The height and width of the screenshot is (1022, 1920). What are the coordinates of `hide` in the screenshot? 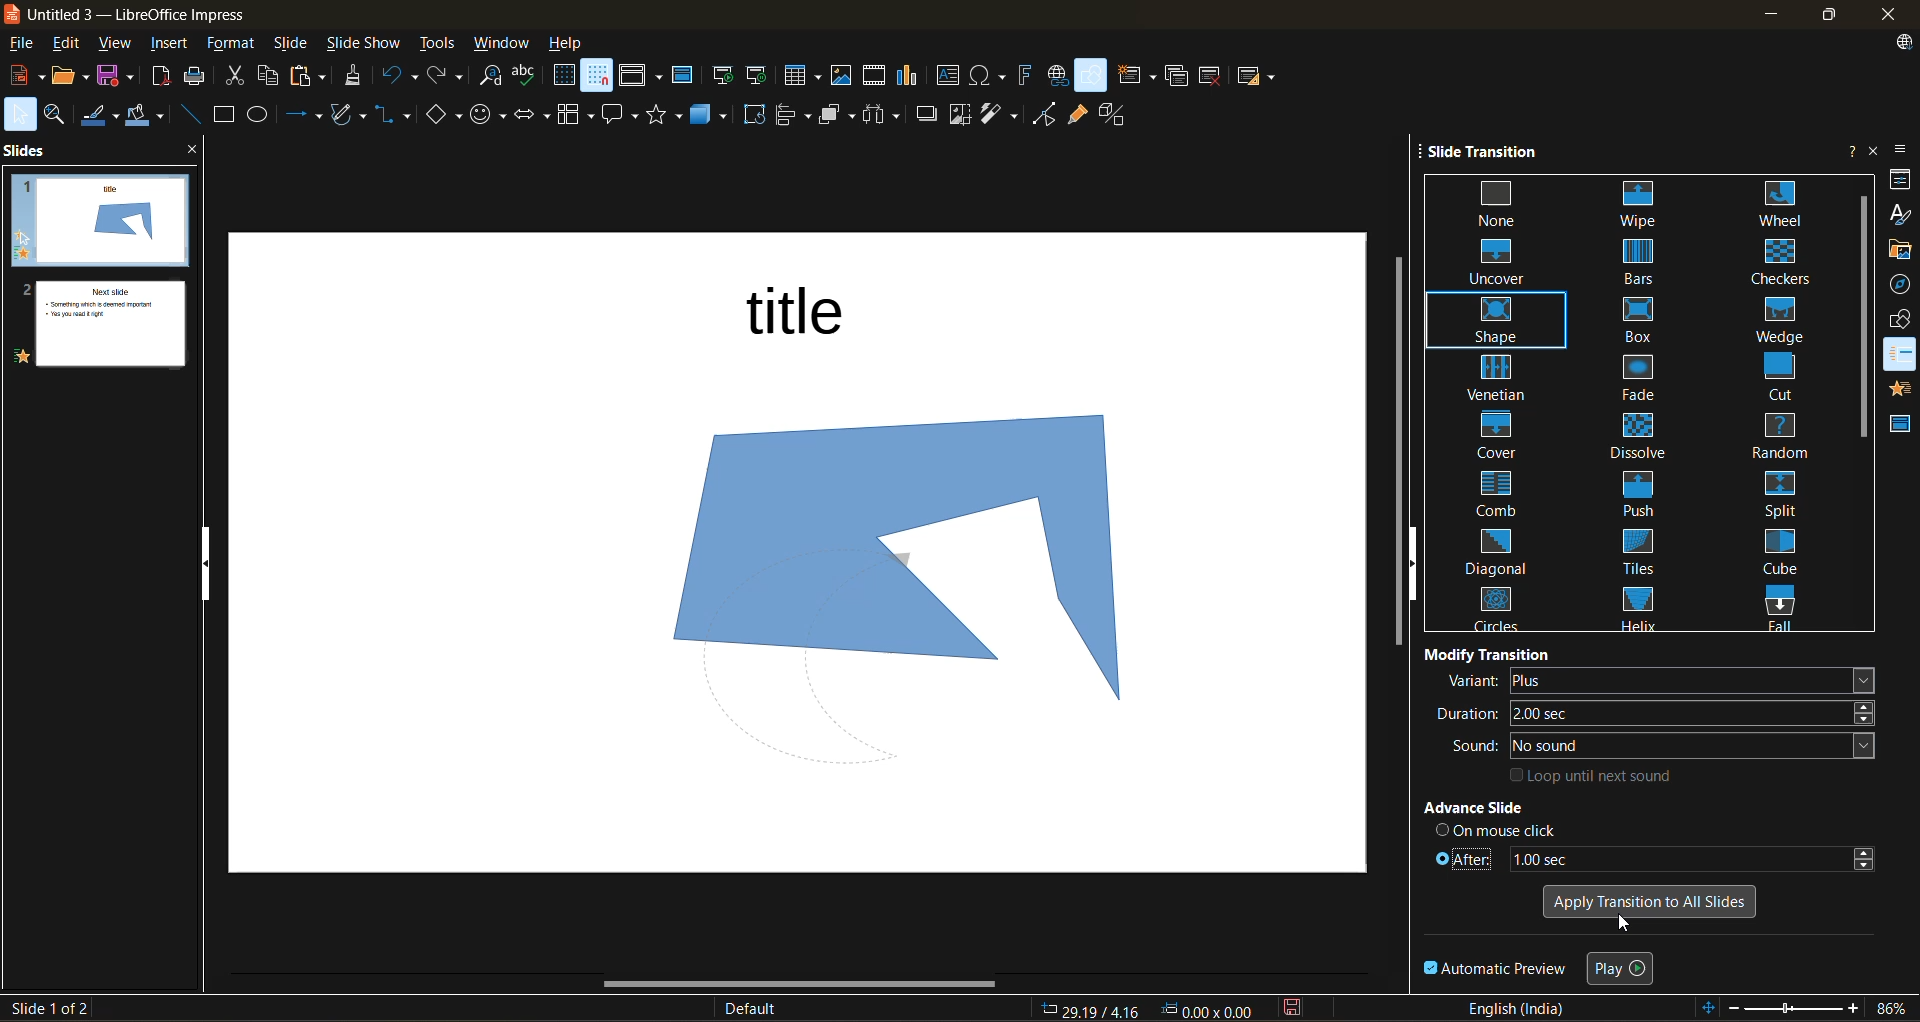 It's located at (211, 566).